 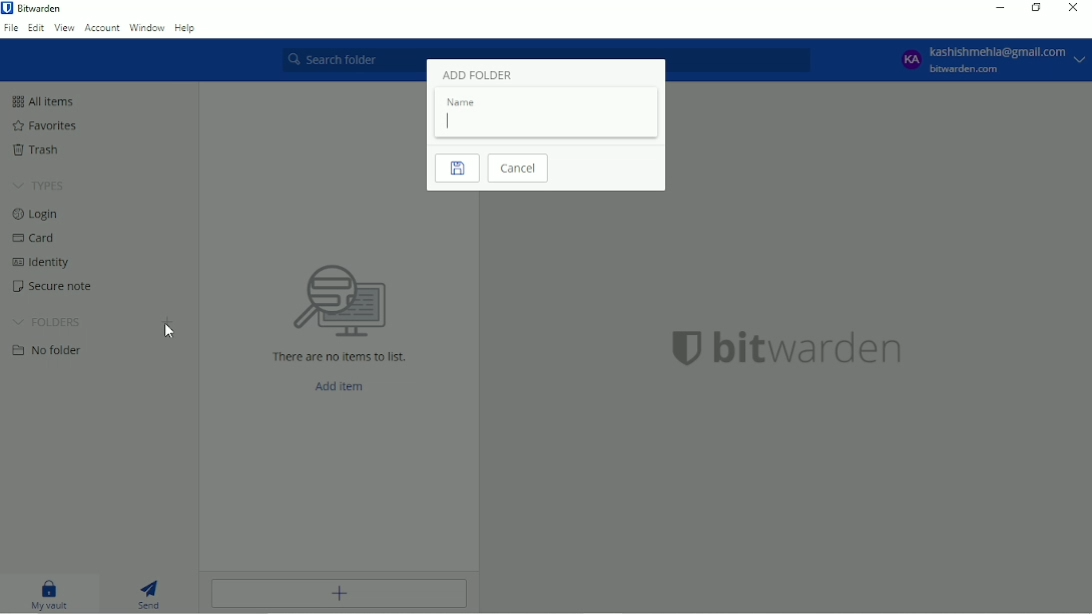 What do you see at coordinates (148, 29) in the screenshot?
I see `Window` at bounding box center [148, 29].